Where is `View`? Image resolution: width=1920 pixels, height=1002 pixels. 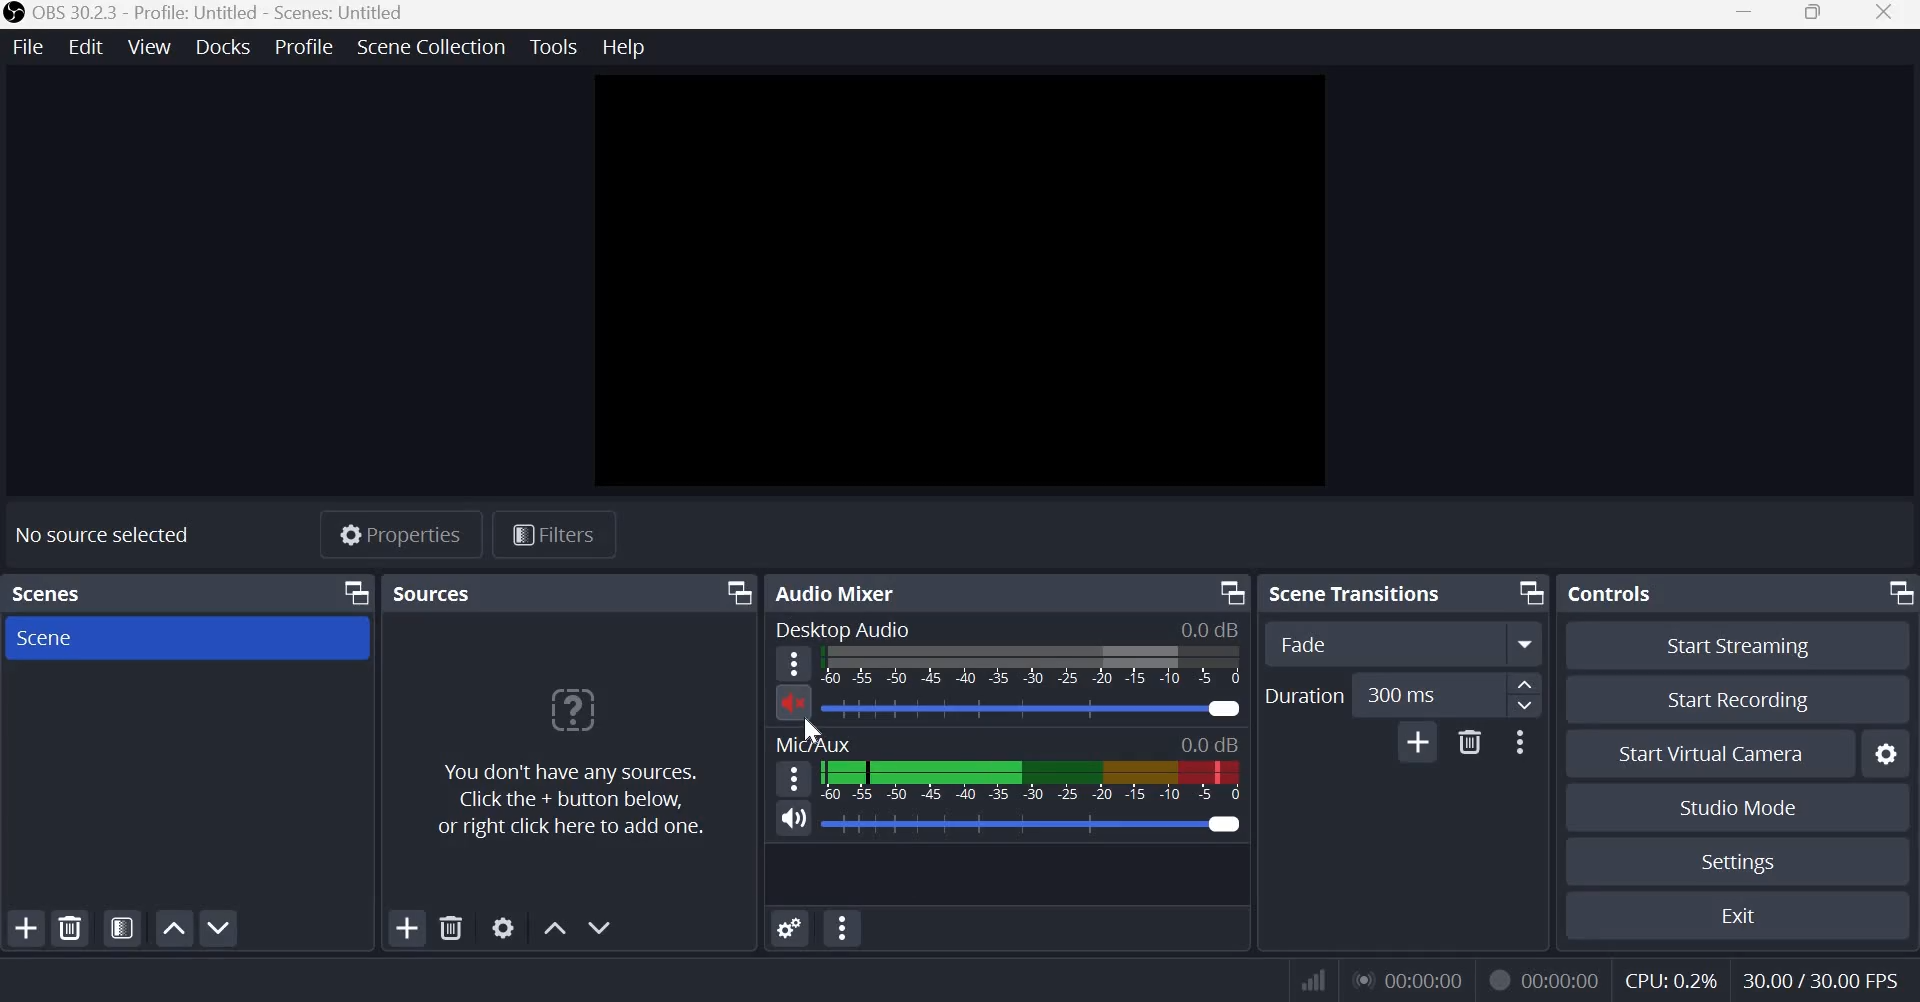 View is located at coordinates (150, 46).